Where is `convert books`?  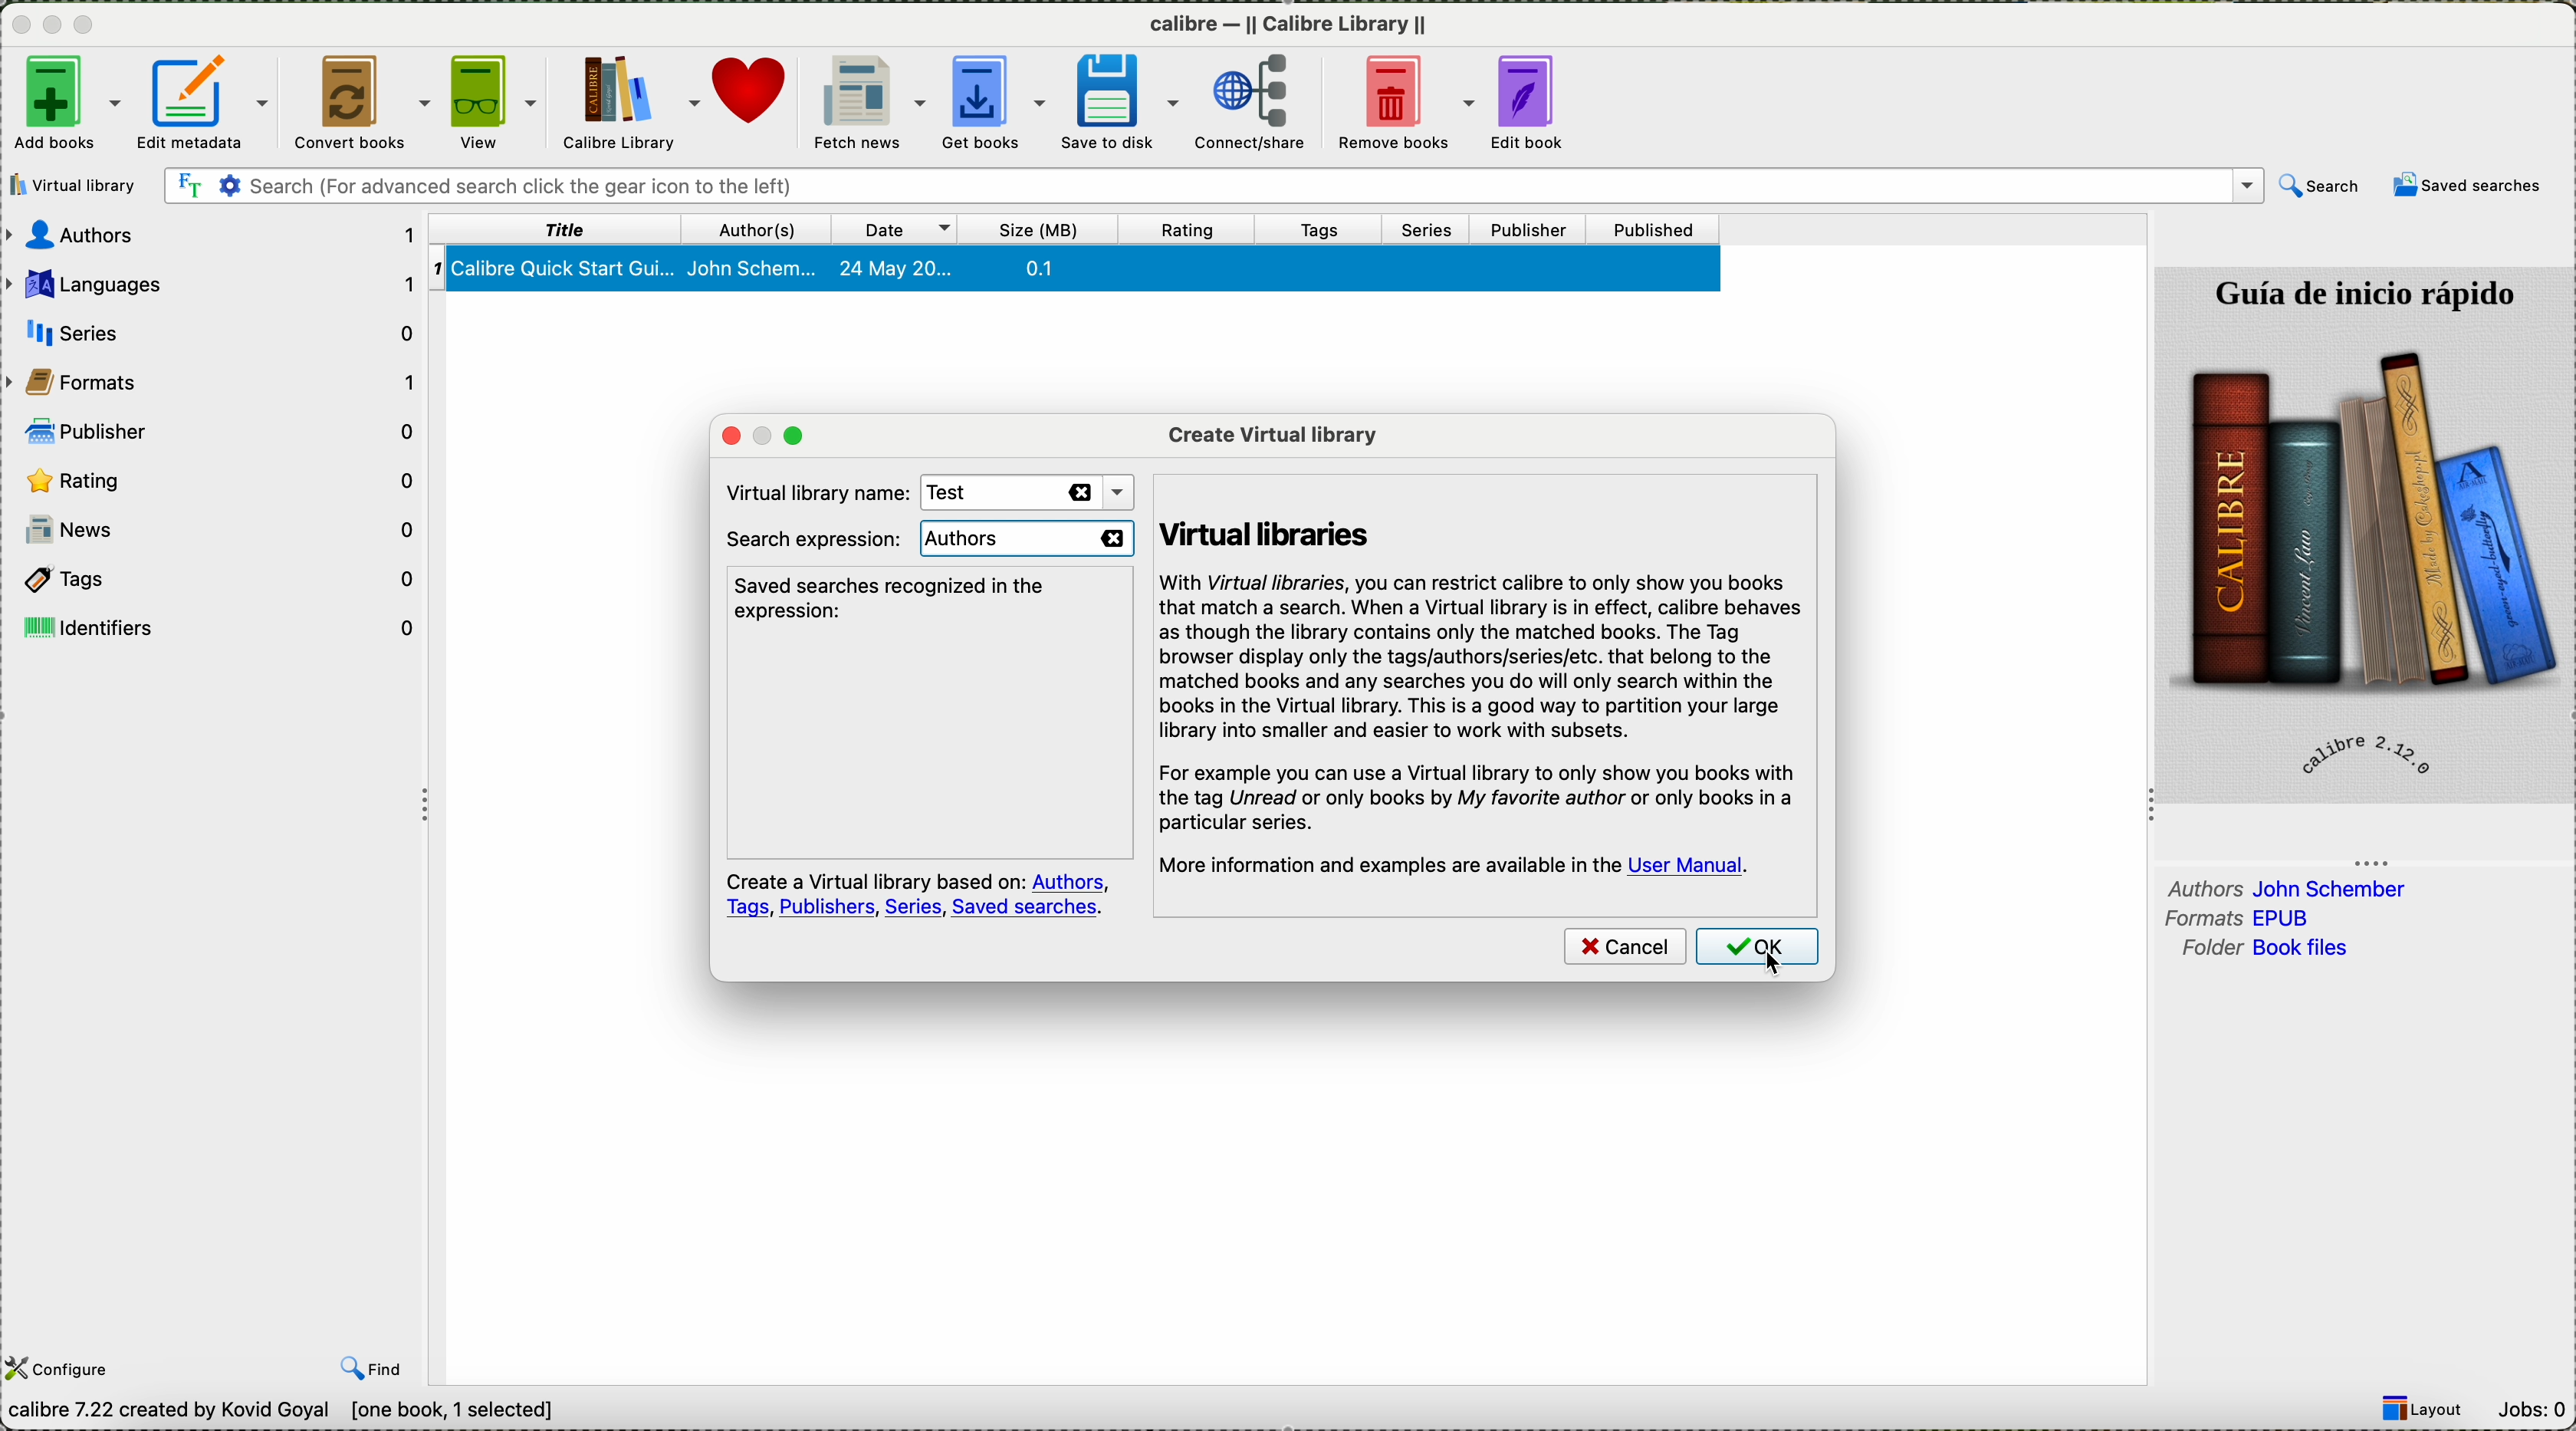
convert books is located at coordinates (362, 102).